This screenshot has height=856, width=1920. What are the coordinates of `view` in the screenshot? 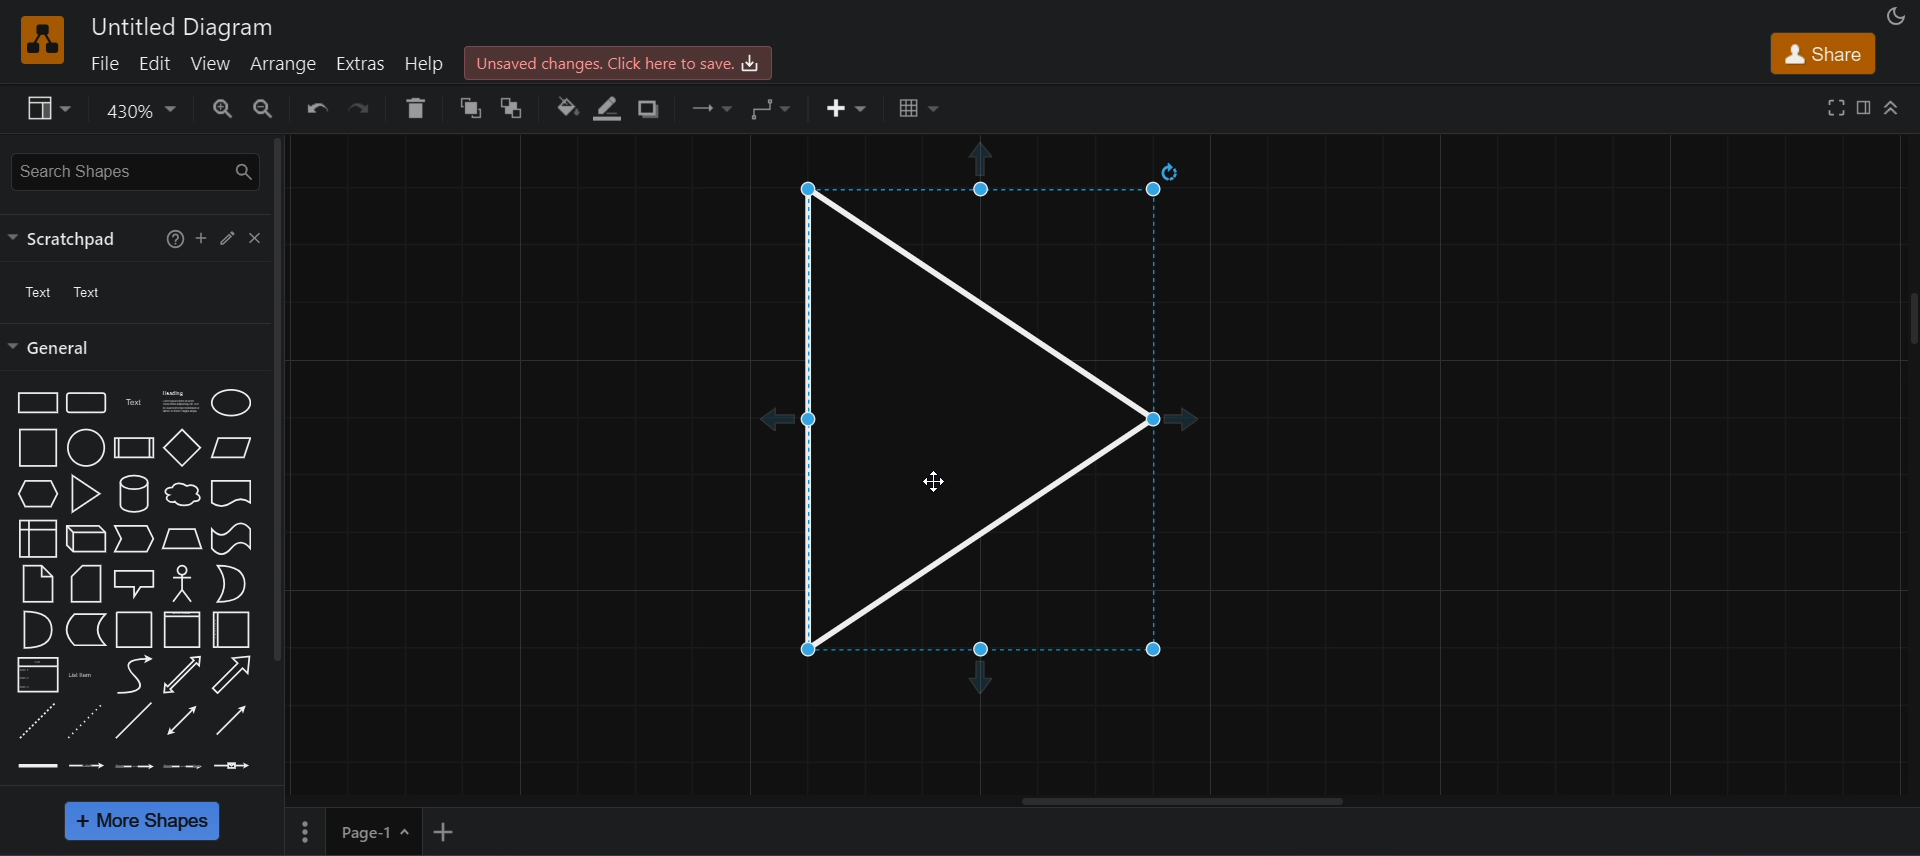 It's located at (212, 61).